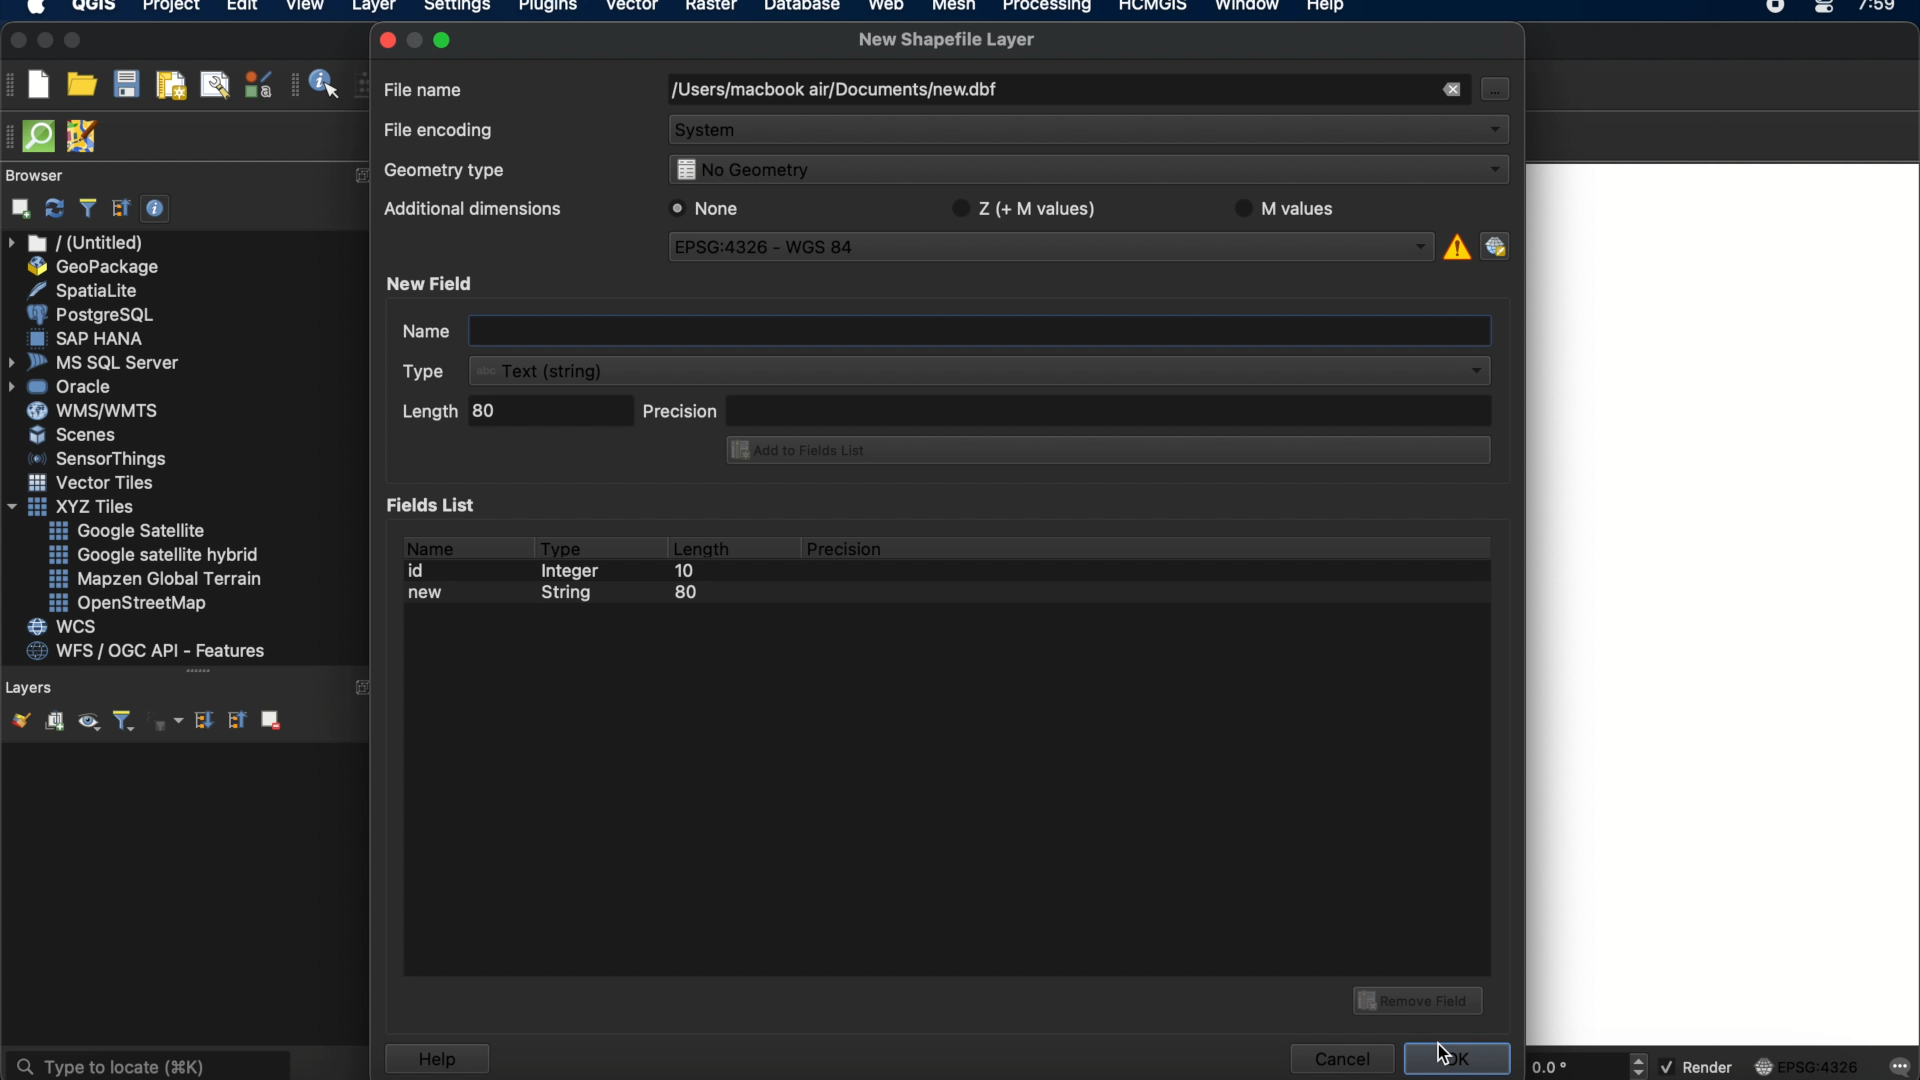 The height and width of the screenshot is (1080, 1920). What do you see at coordinates (65, 628) in the screenshot?
I see `wcs` at bounding box center [65, 628].